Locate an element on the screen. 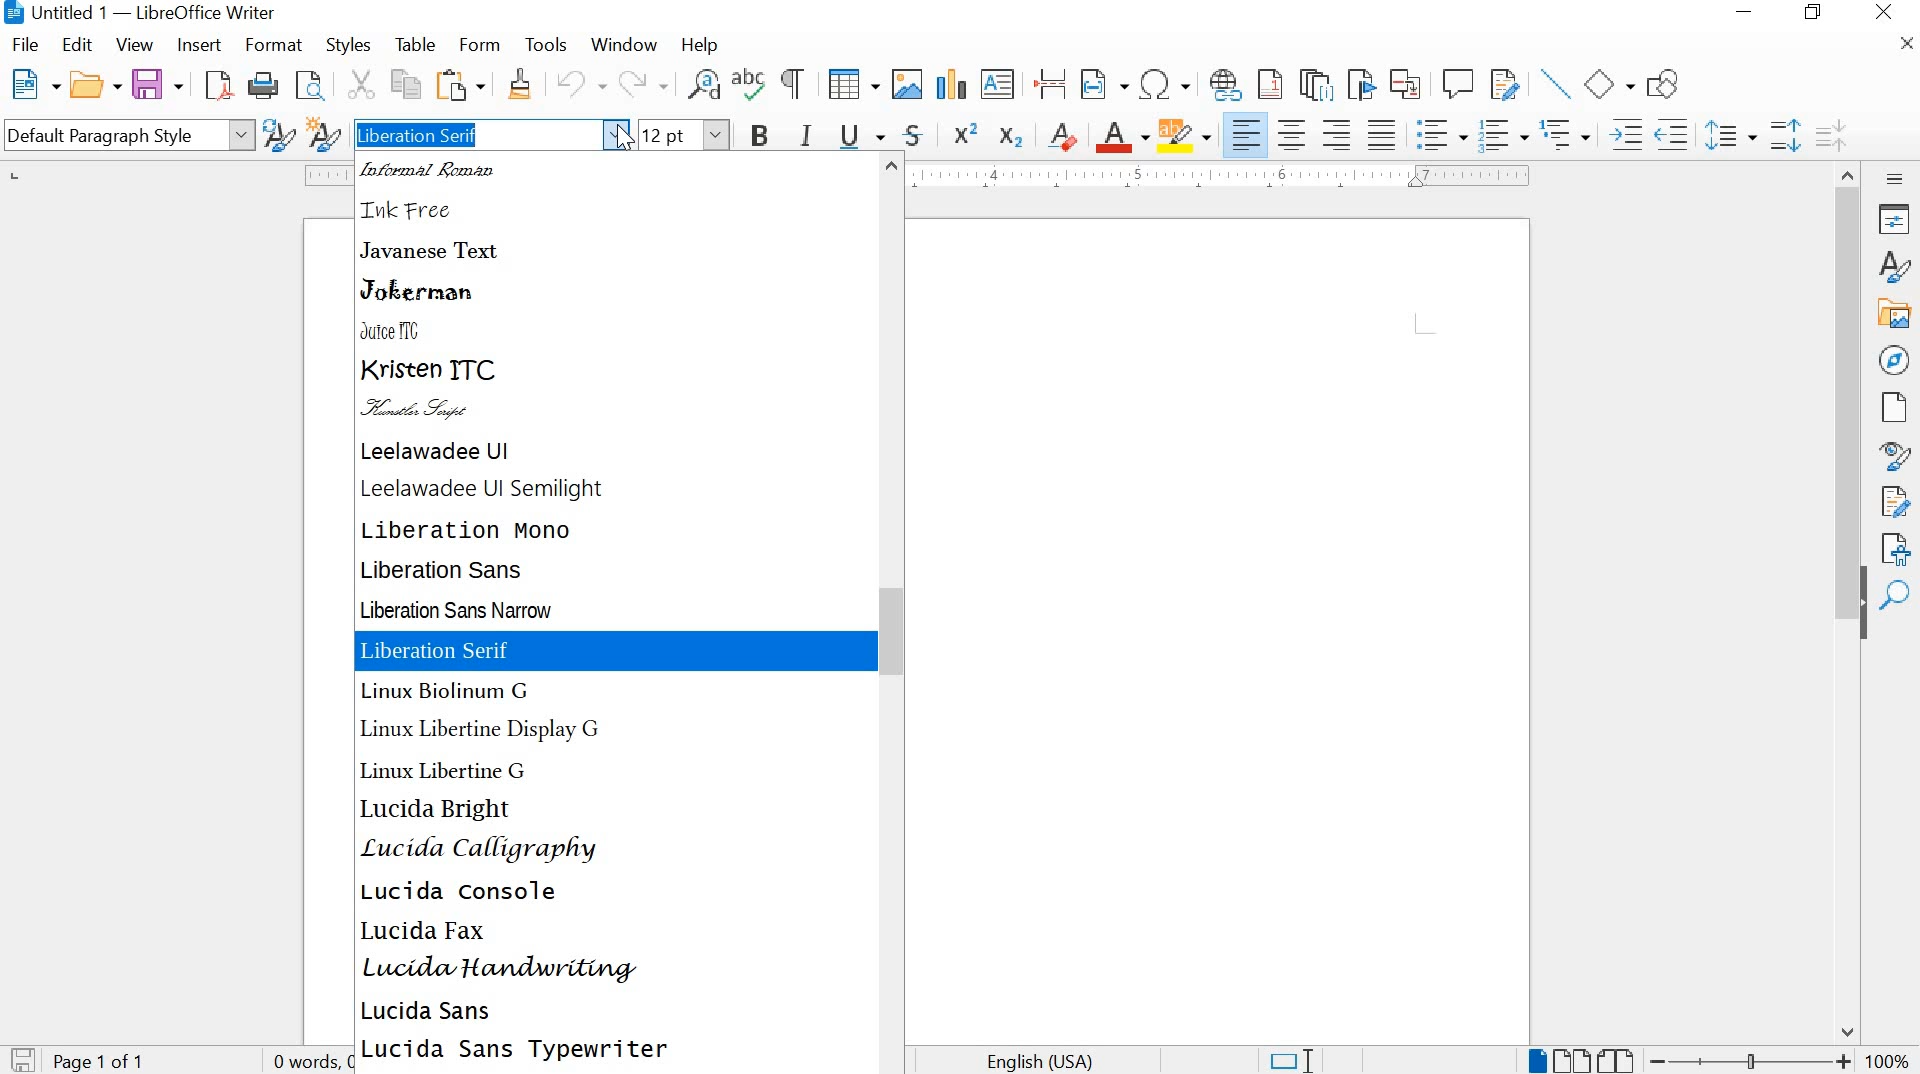  LIBERATION SANS is located at coordinates (451, 570).